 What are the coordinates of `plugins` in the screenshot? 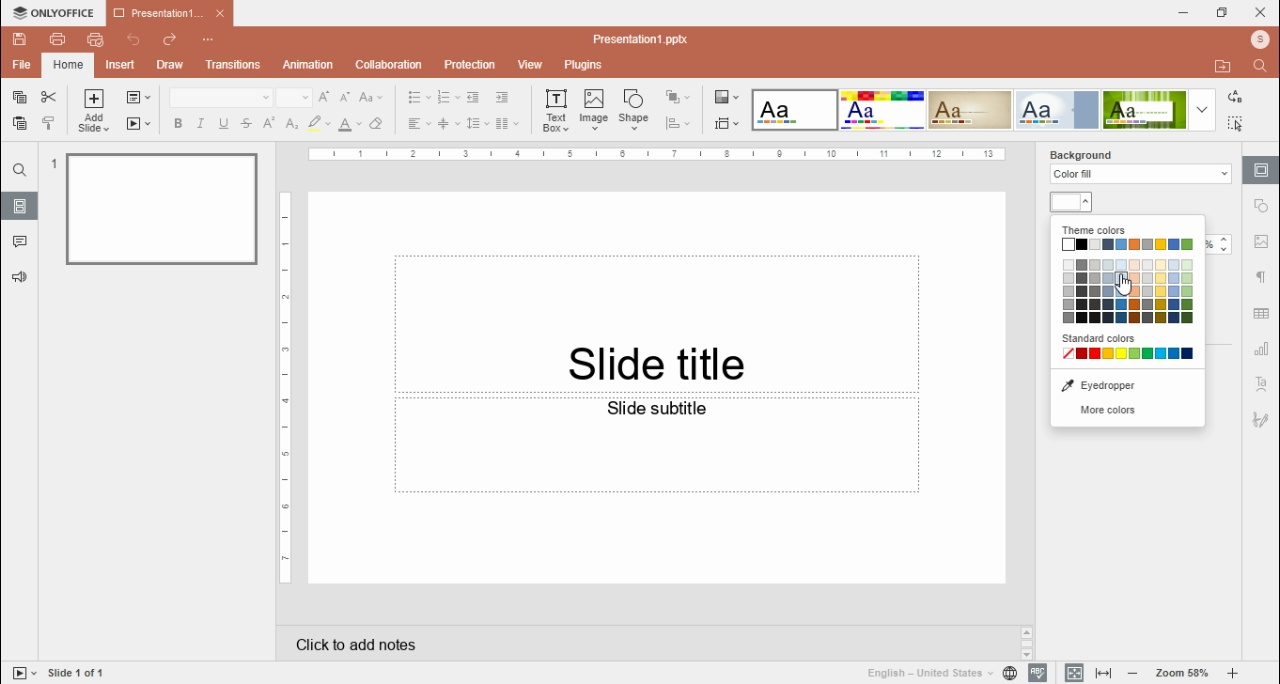 It's located at (585, 66).